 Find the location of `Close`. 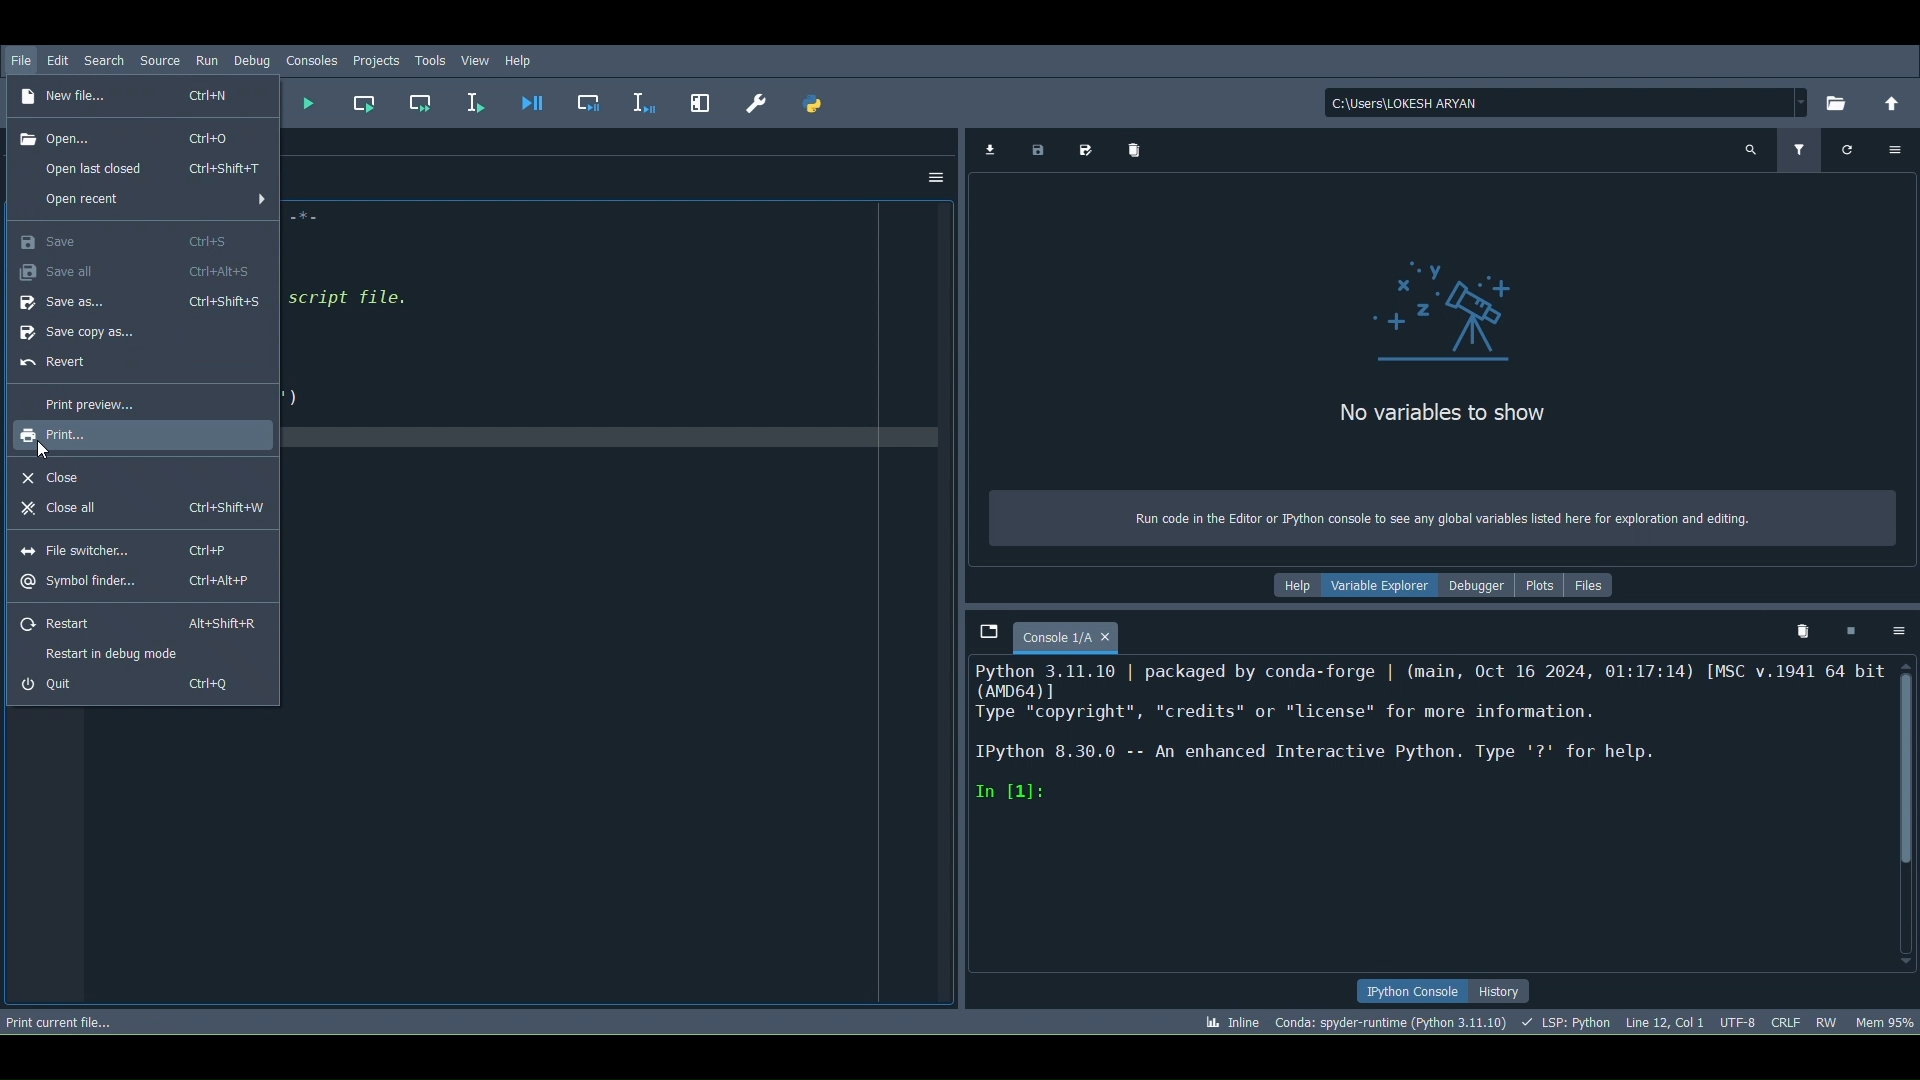

Close is located at coordinates (62, 478).